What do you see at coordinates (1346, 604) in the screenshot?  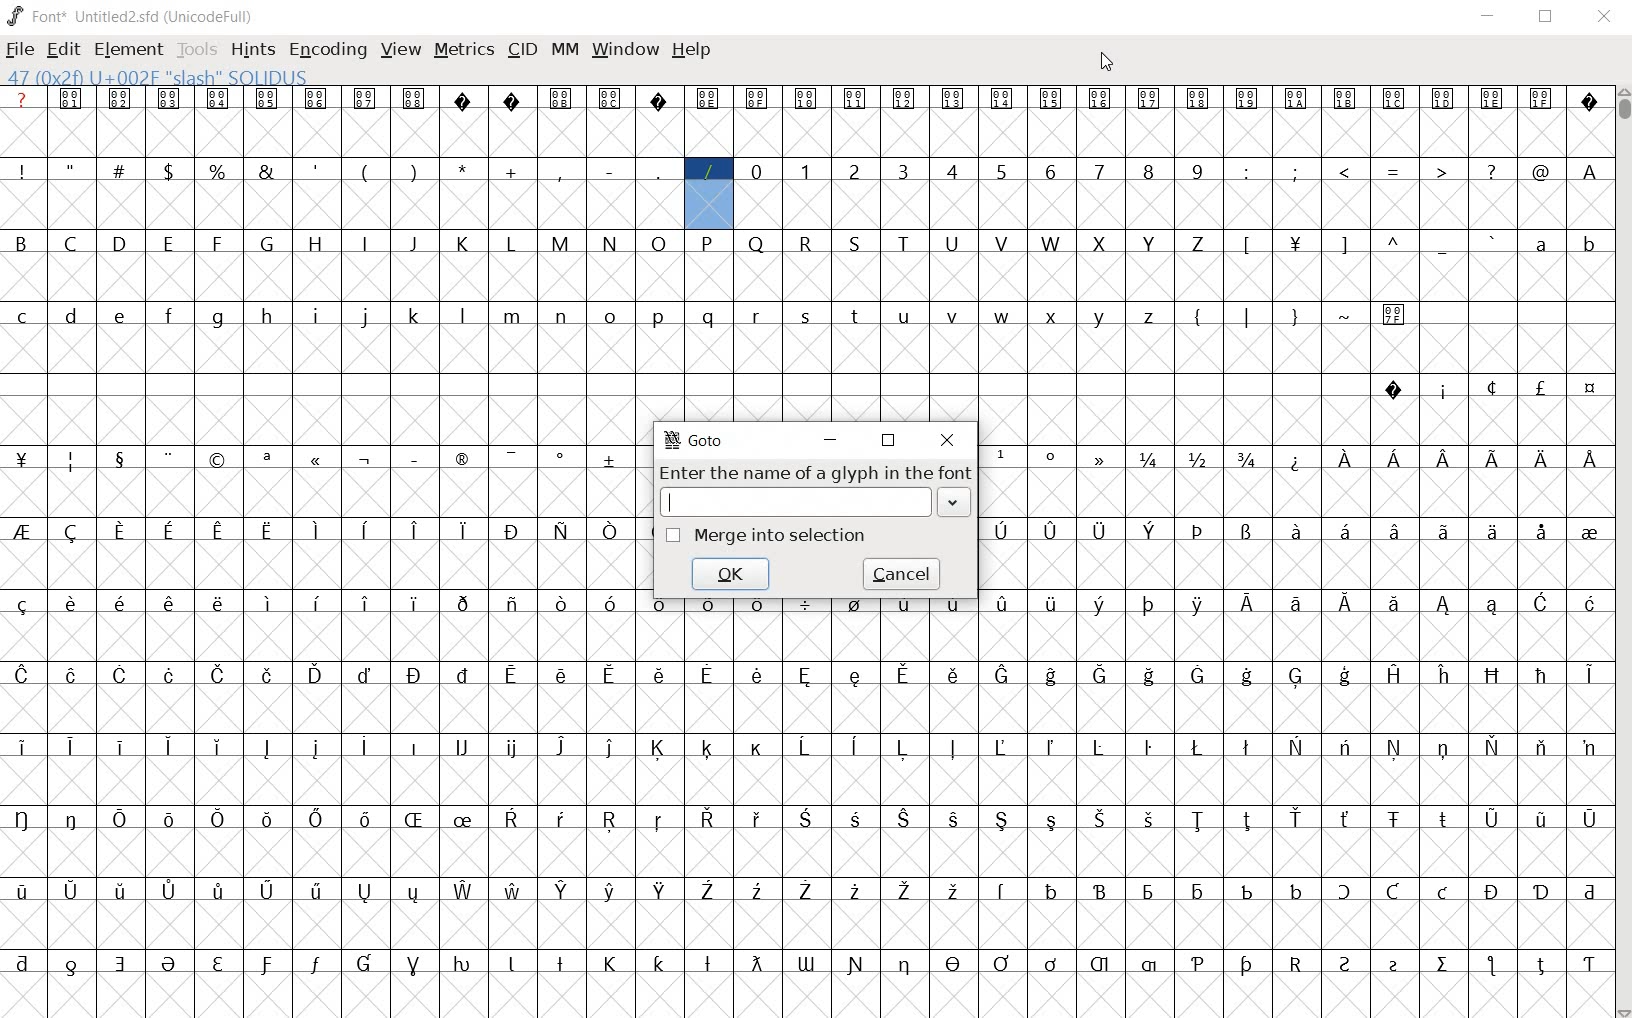 I see `glyph` at bounding box center [1346, 604].